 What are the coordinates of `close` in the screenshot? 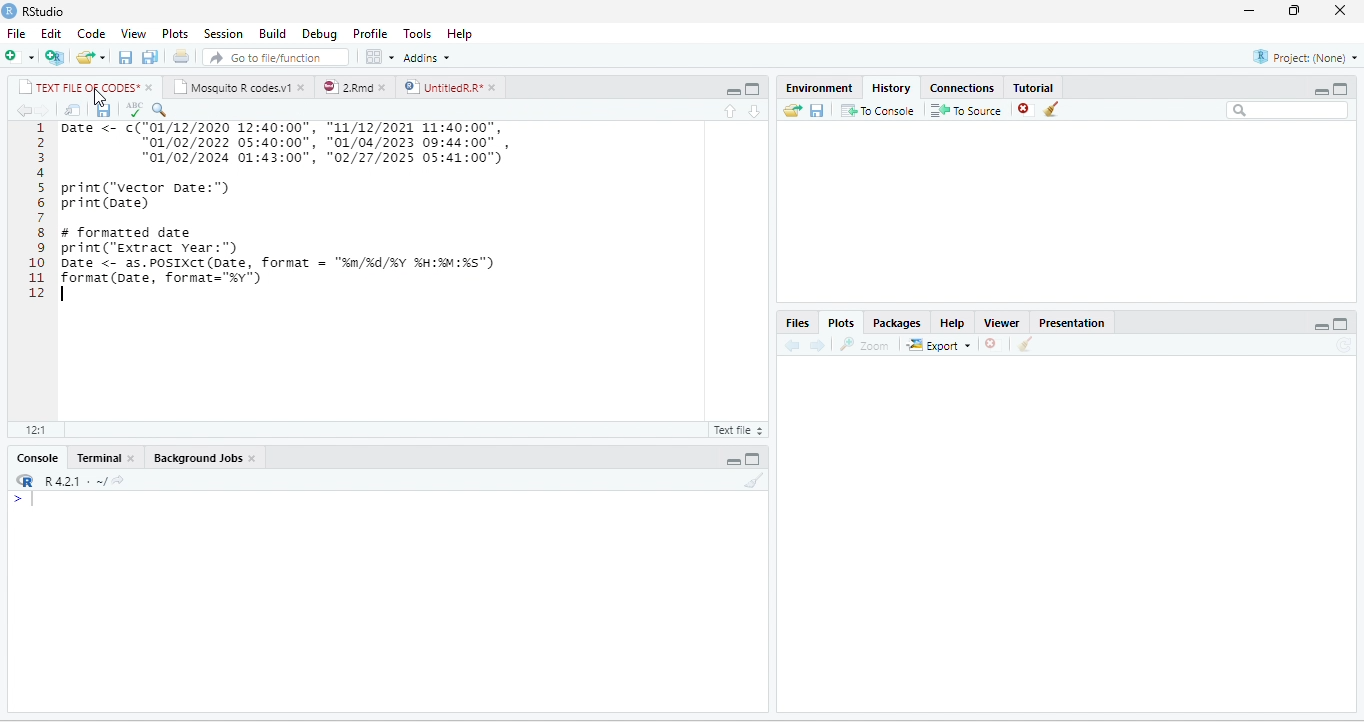 It's located at (151, 87).